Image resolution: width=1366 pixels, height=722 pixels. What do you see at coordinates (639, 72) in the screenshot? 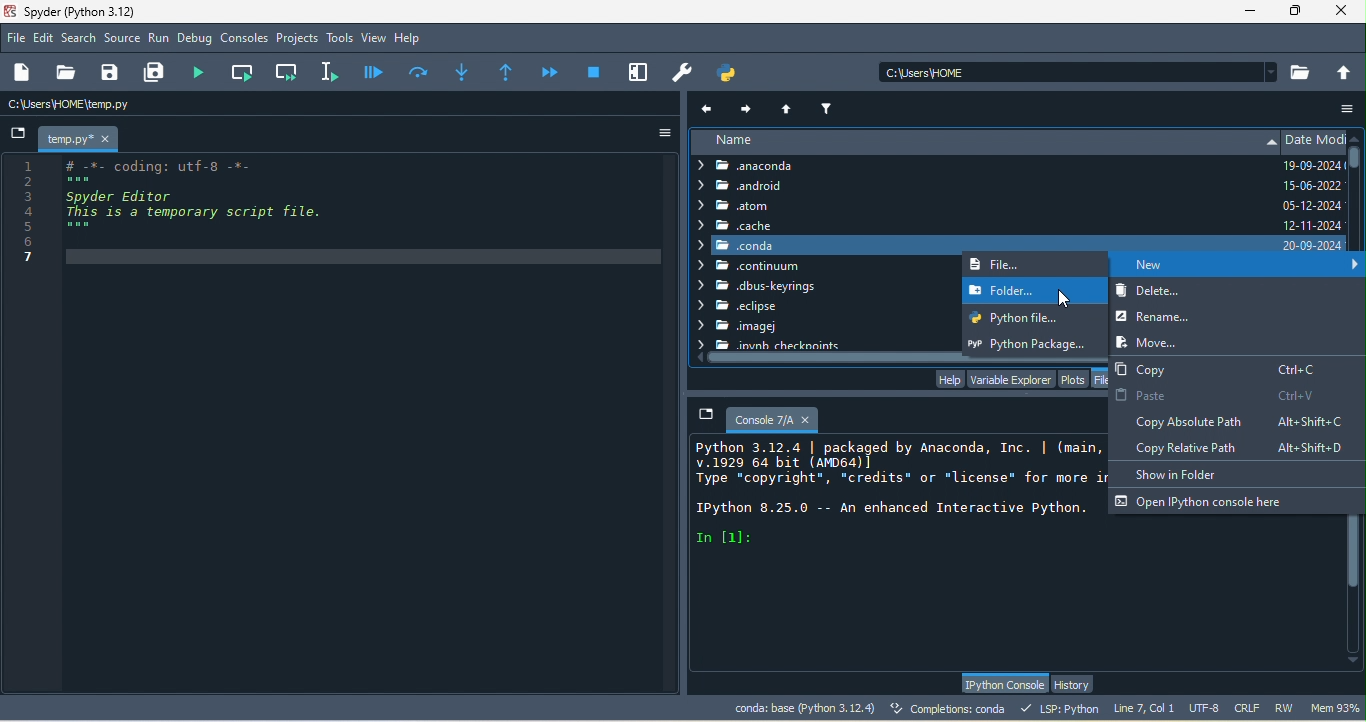
I see `maximize current pane` at bounding box center [639, 72].